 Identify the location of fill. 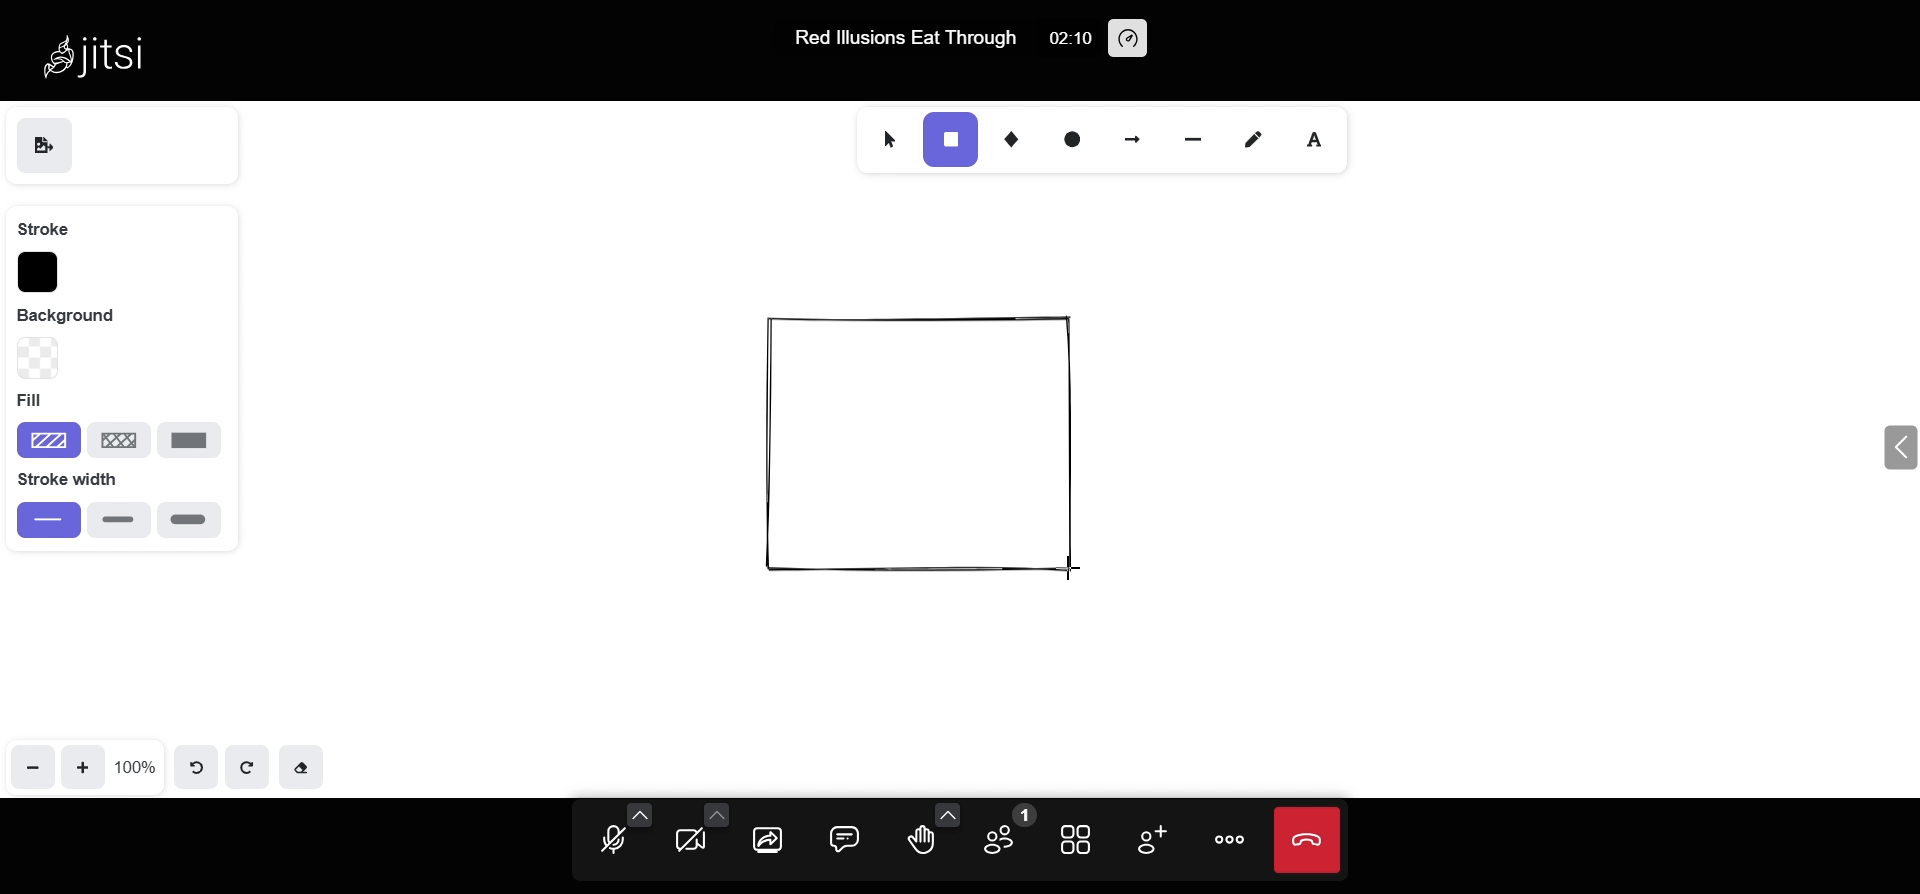
(29, 398).